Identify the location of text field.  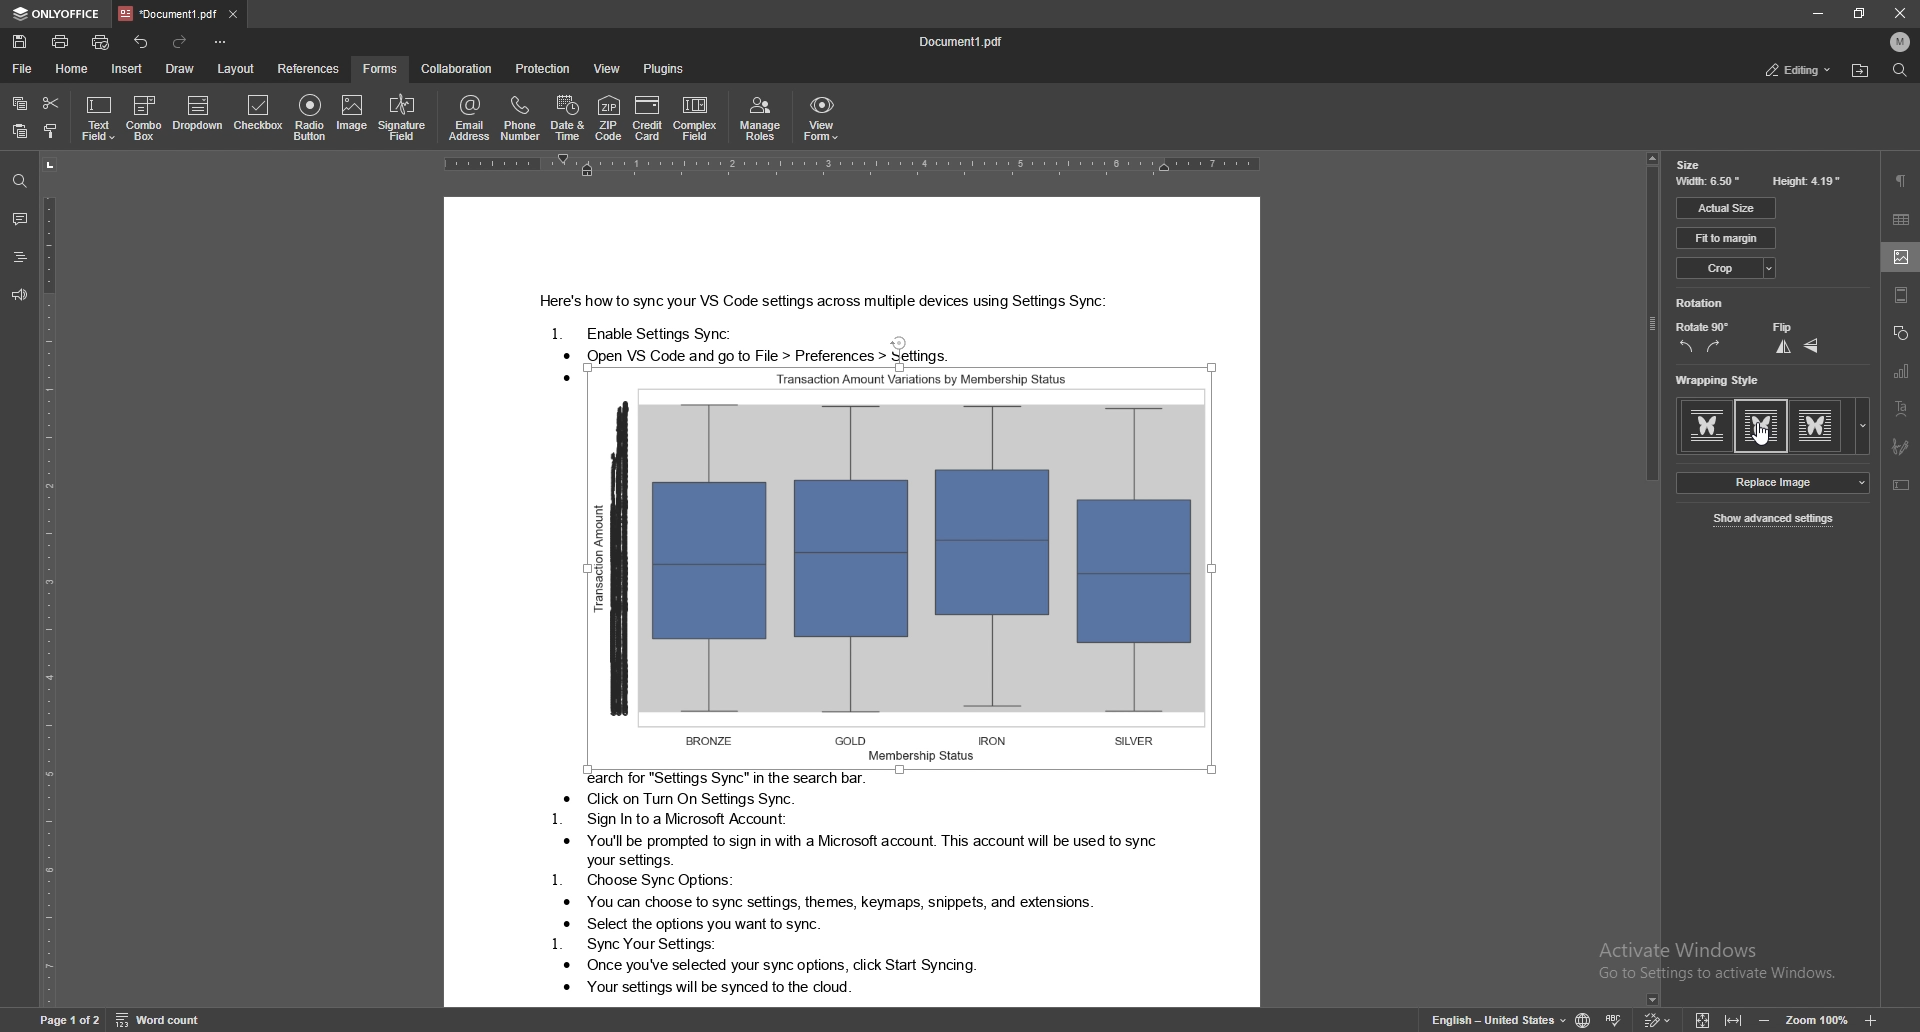
(99, 118).